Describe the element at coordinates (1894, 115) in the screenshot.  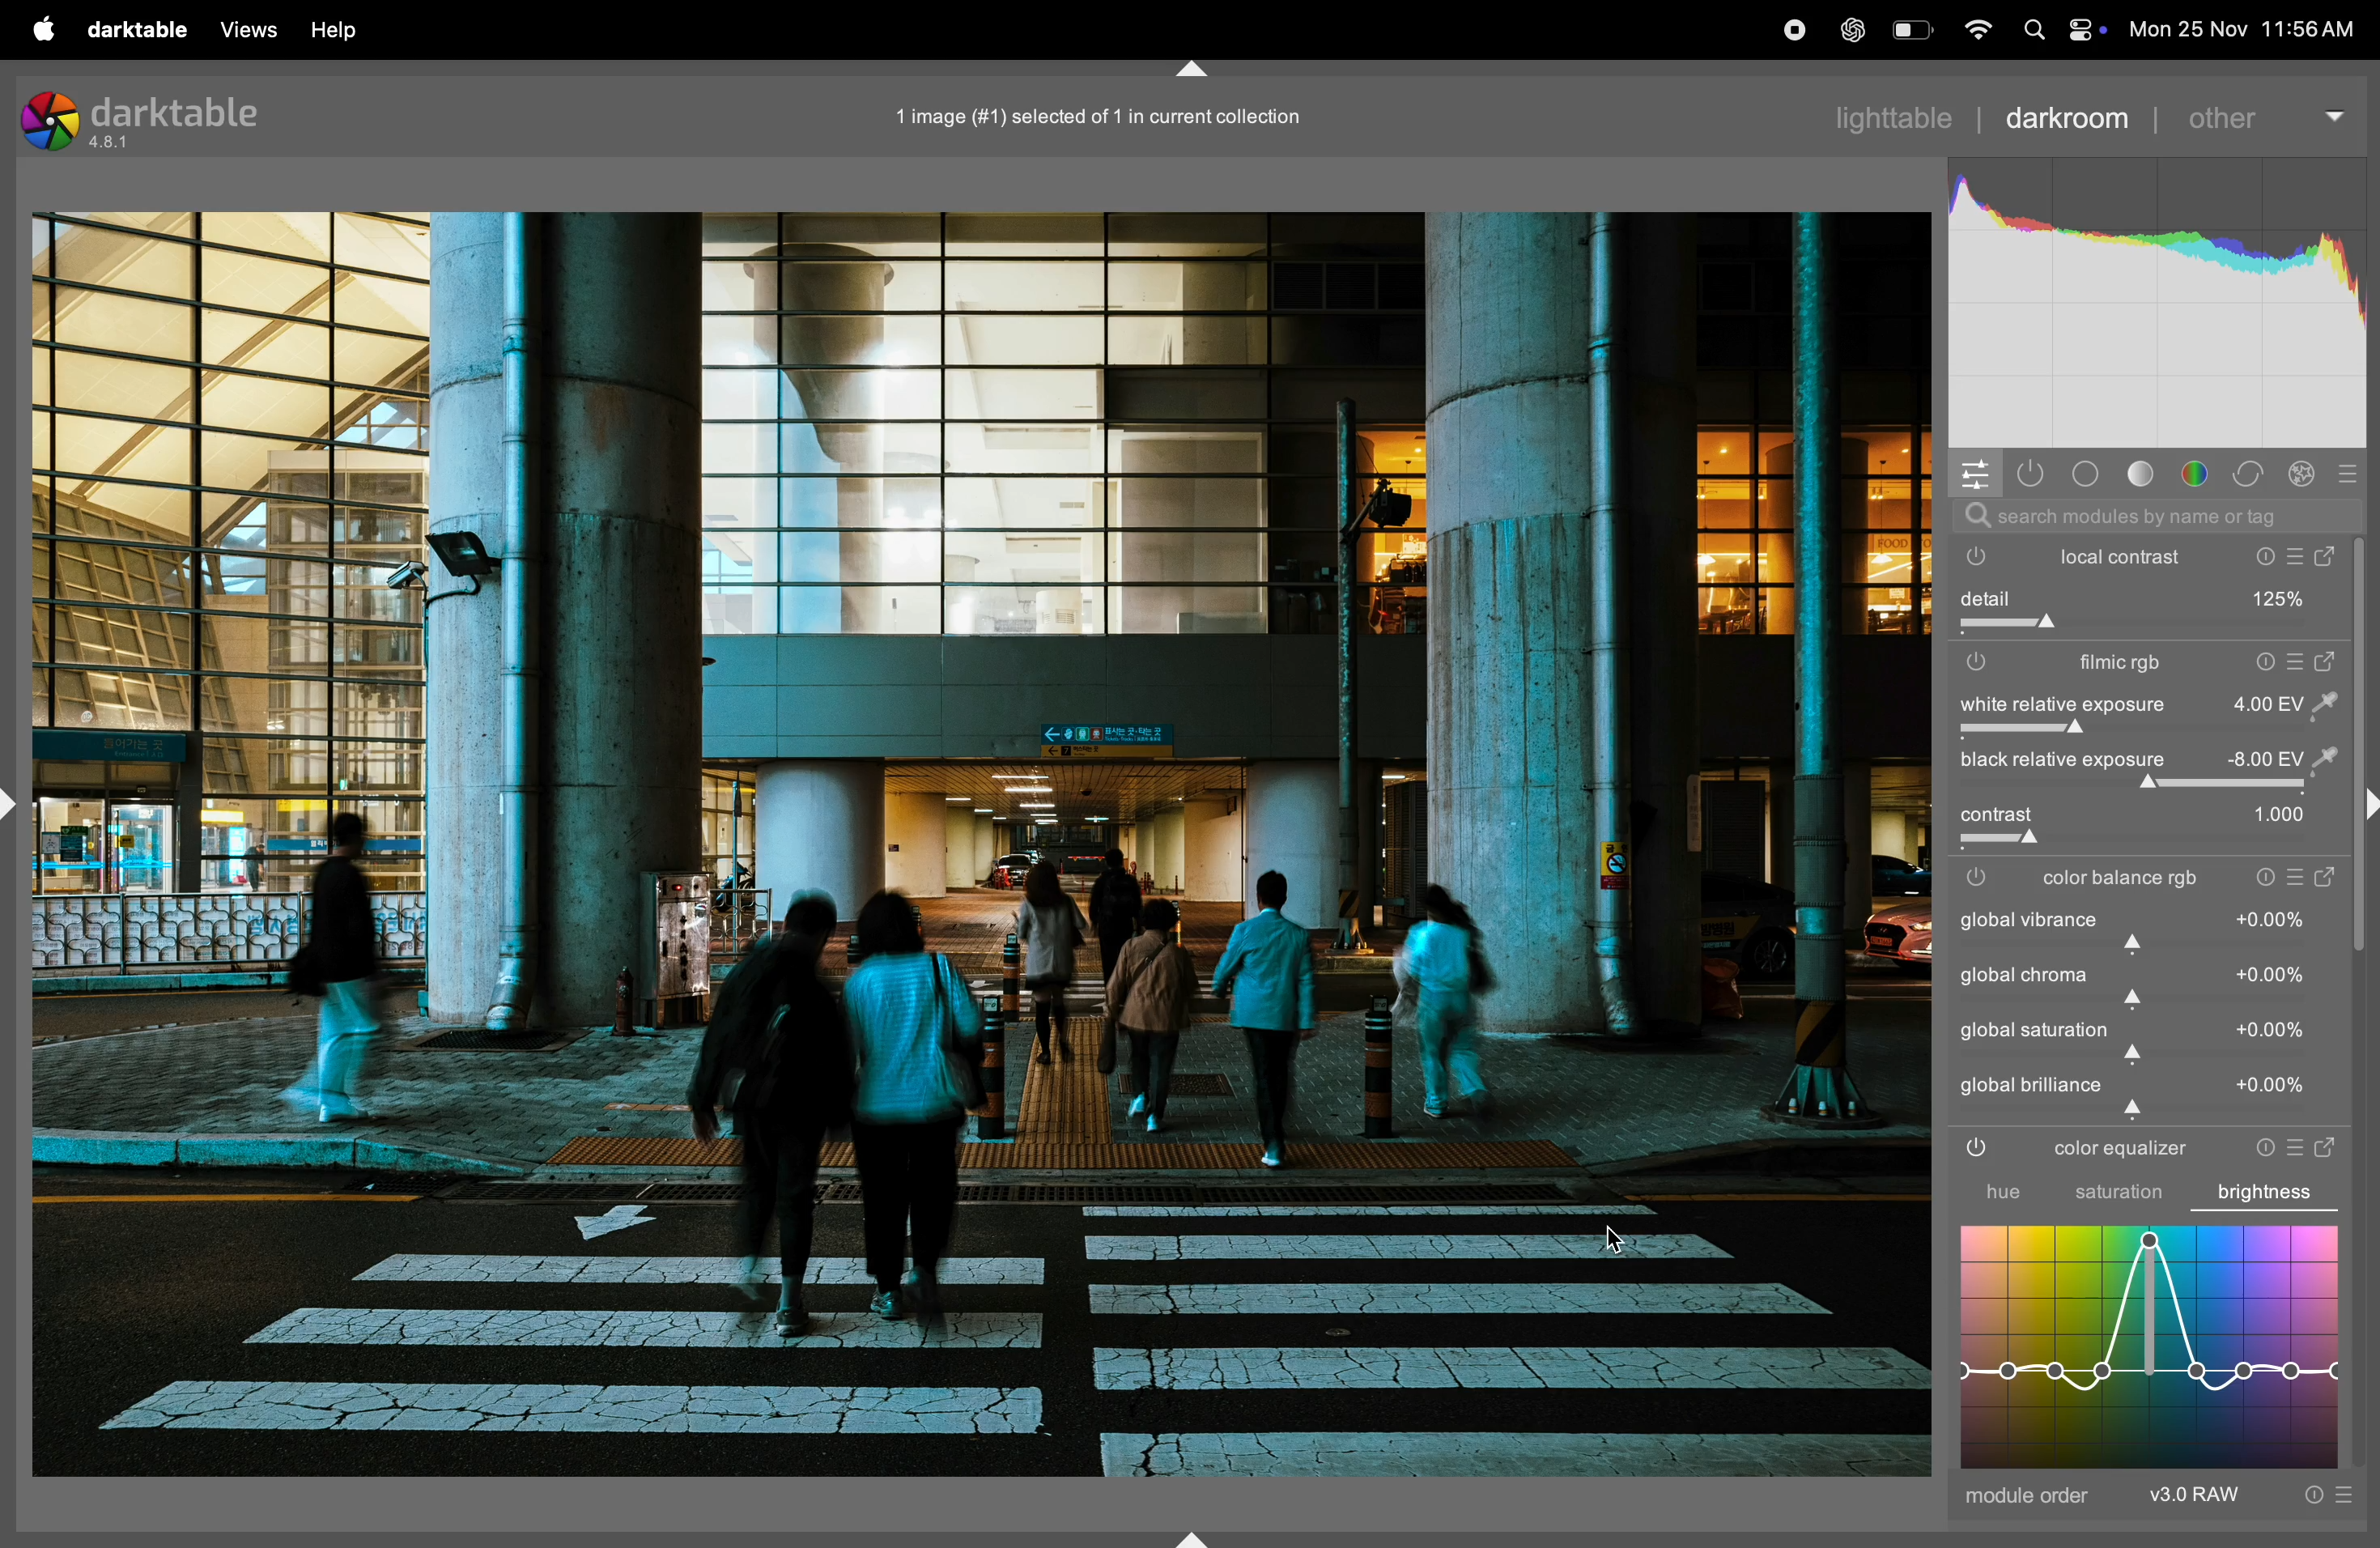
I see `light table` at that location.